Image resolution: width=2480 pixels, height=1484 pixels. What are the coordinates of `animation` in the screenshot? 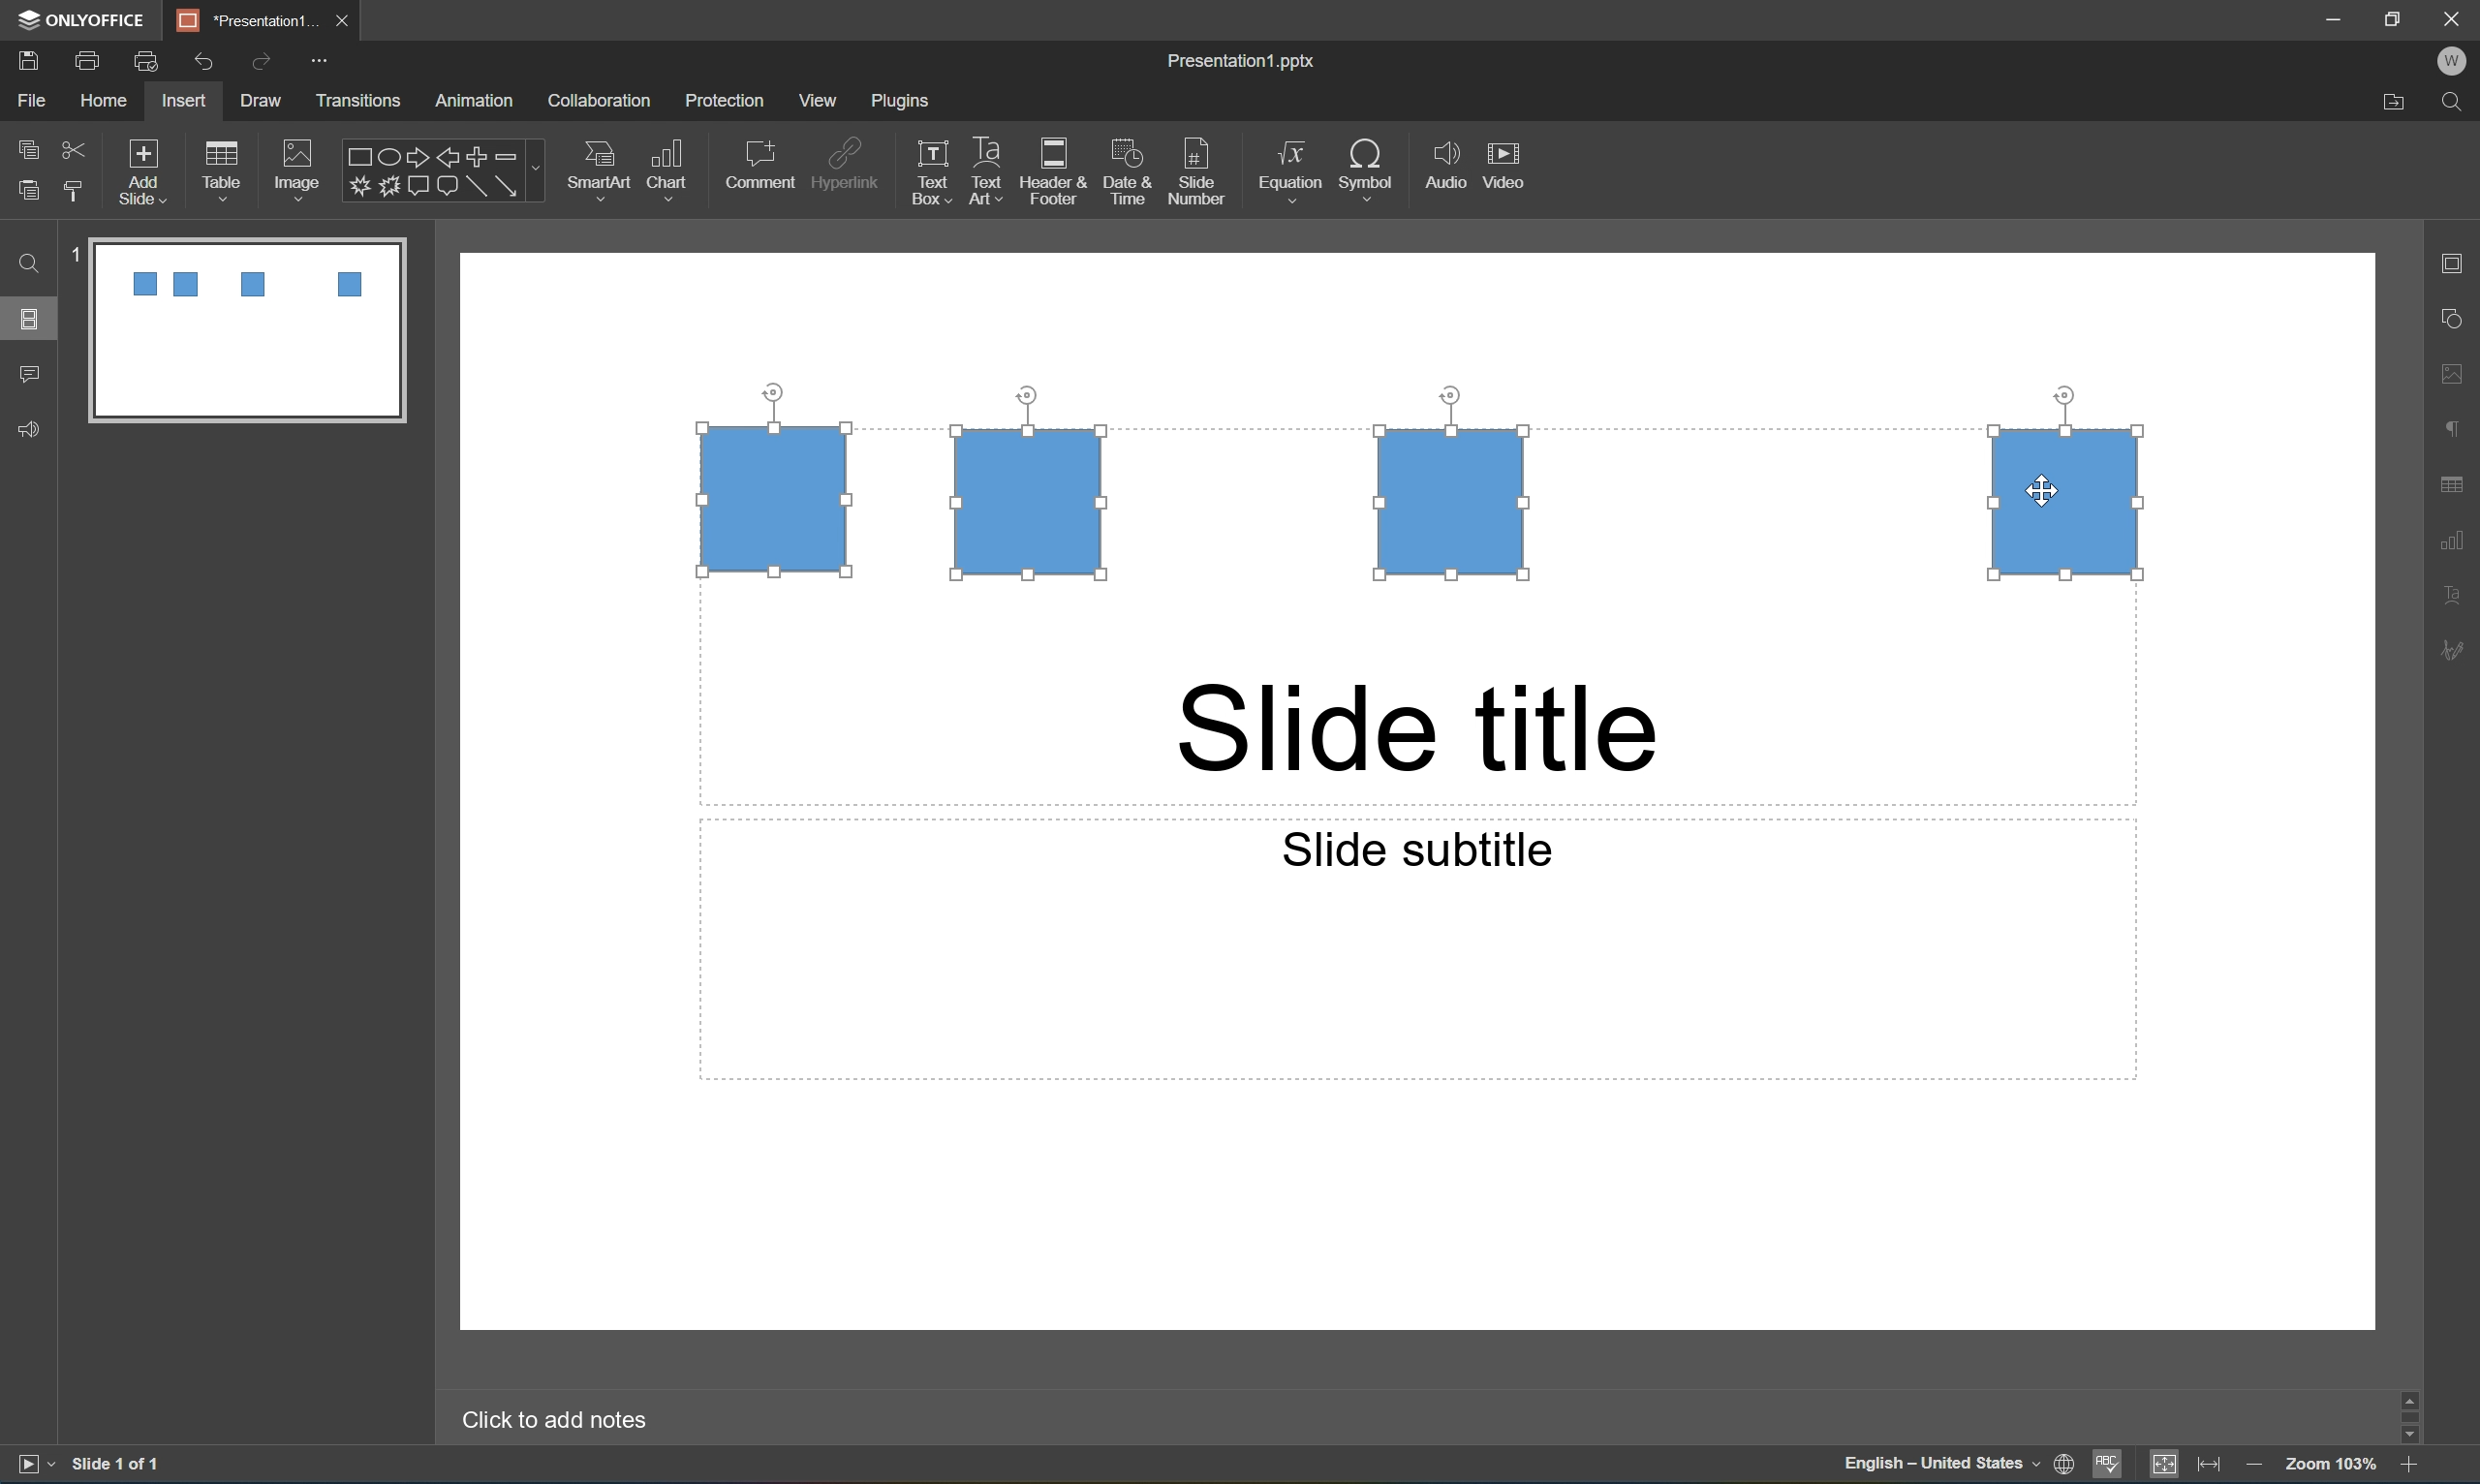 It's located at (482, 100).